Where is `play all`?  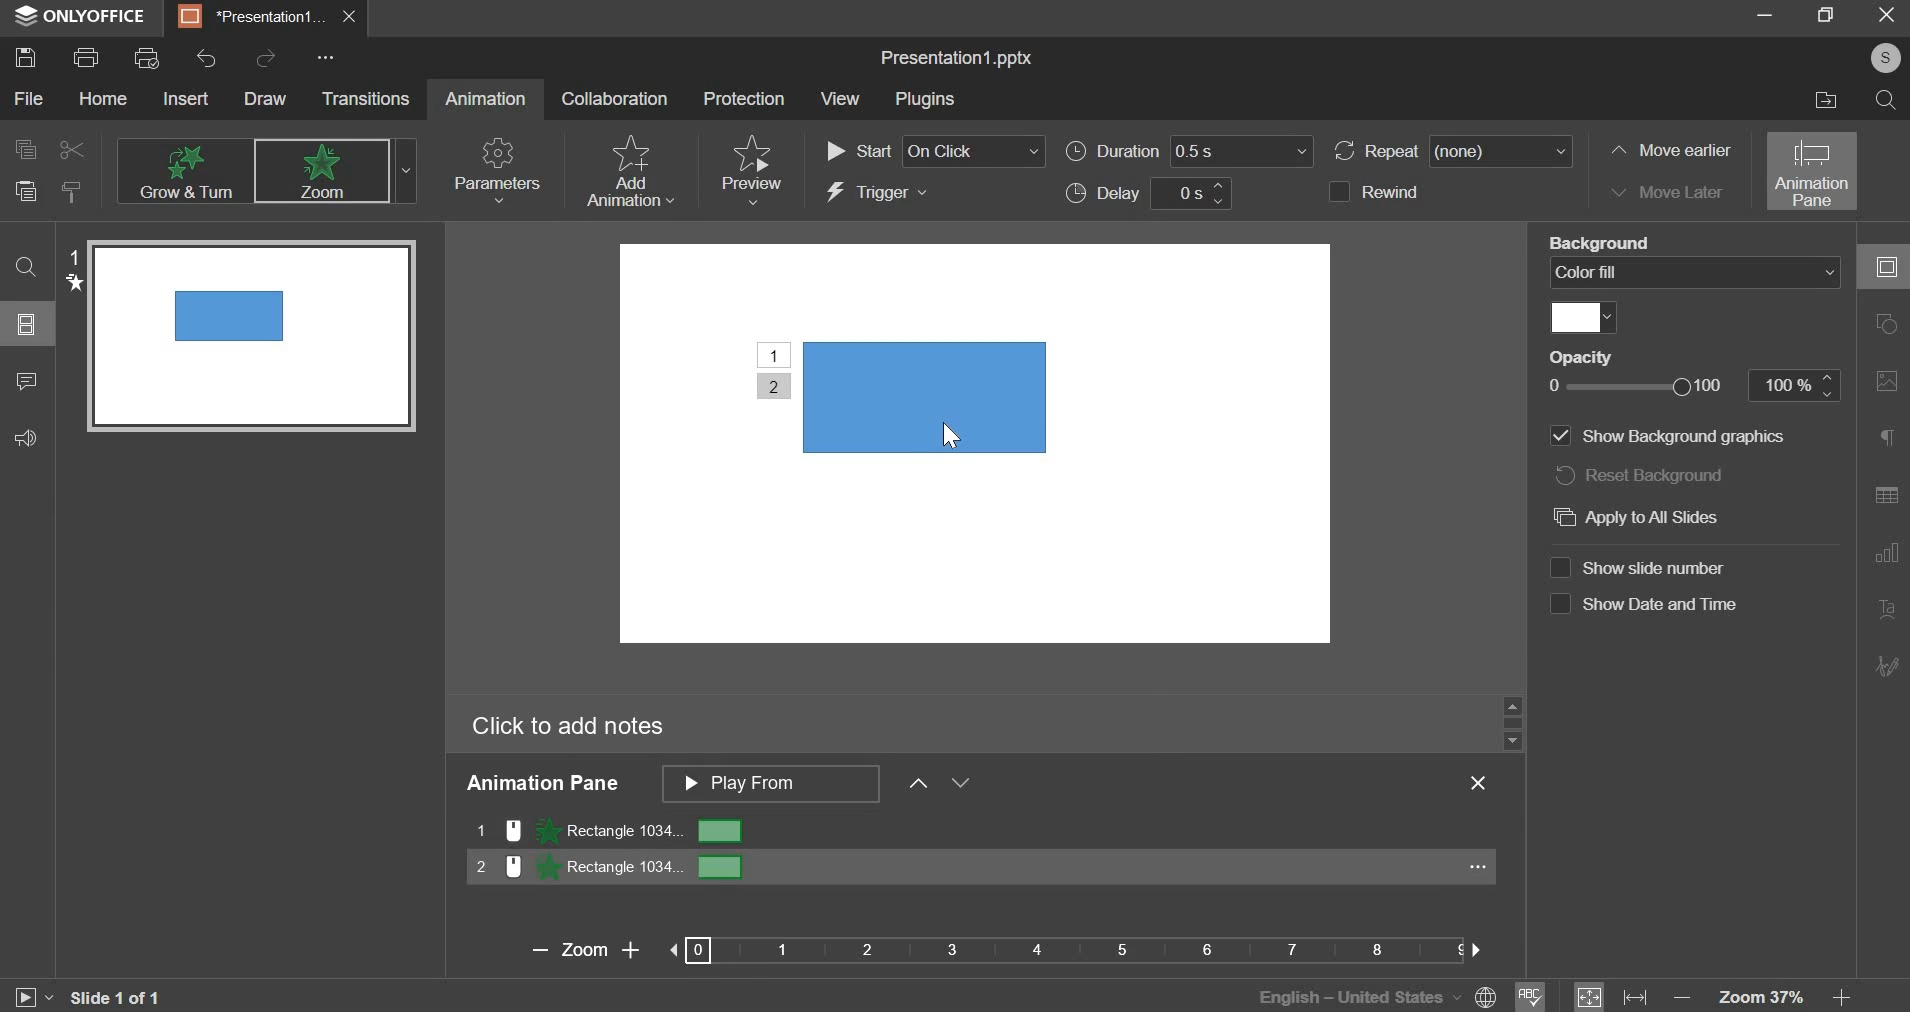
play all is located at coordinates (770, 783).